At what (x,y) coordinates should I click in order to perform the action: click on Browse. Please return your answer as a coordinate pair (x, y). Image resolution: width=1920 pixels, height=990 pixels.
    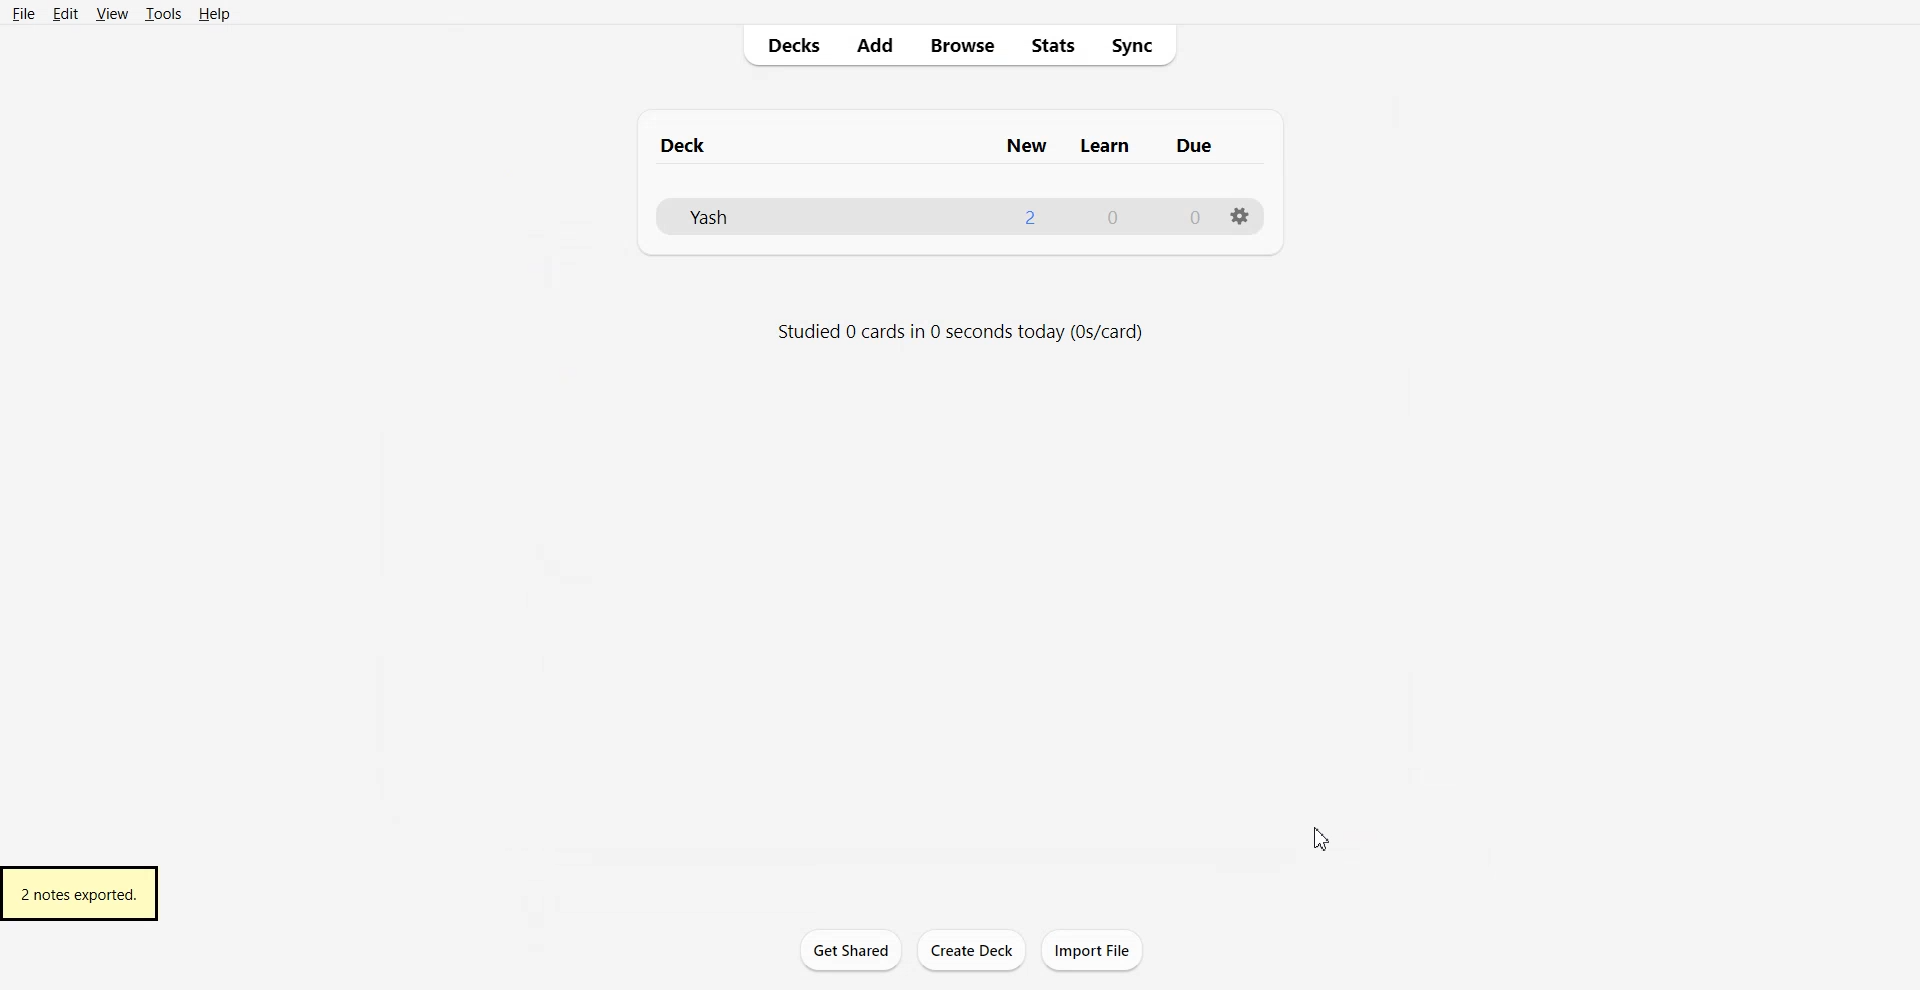
    Looking at the image, I should click on (962, 45).